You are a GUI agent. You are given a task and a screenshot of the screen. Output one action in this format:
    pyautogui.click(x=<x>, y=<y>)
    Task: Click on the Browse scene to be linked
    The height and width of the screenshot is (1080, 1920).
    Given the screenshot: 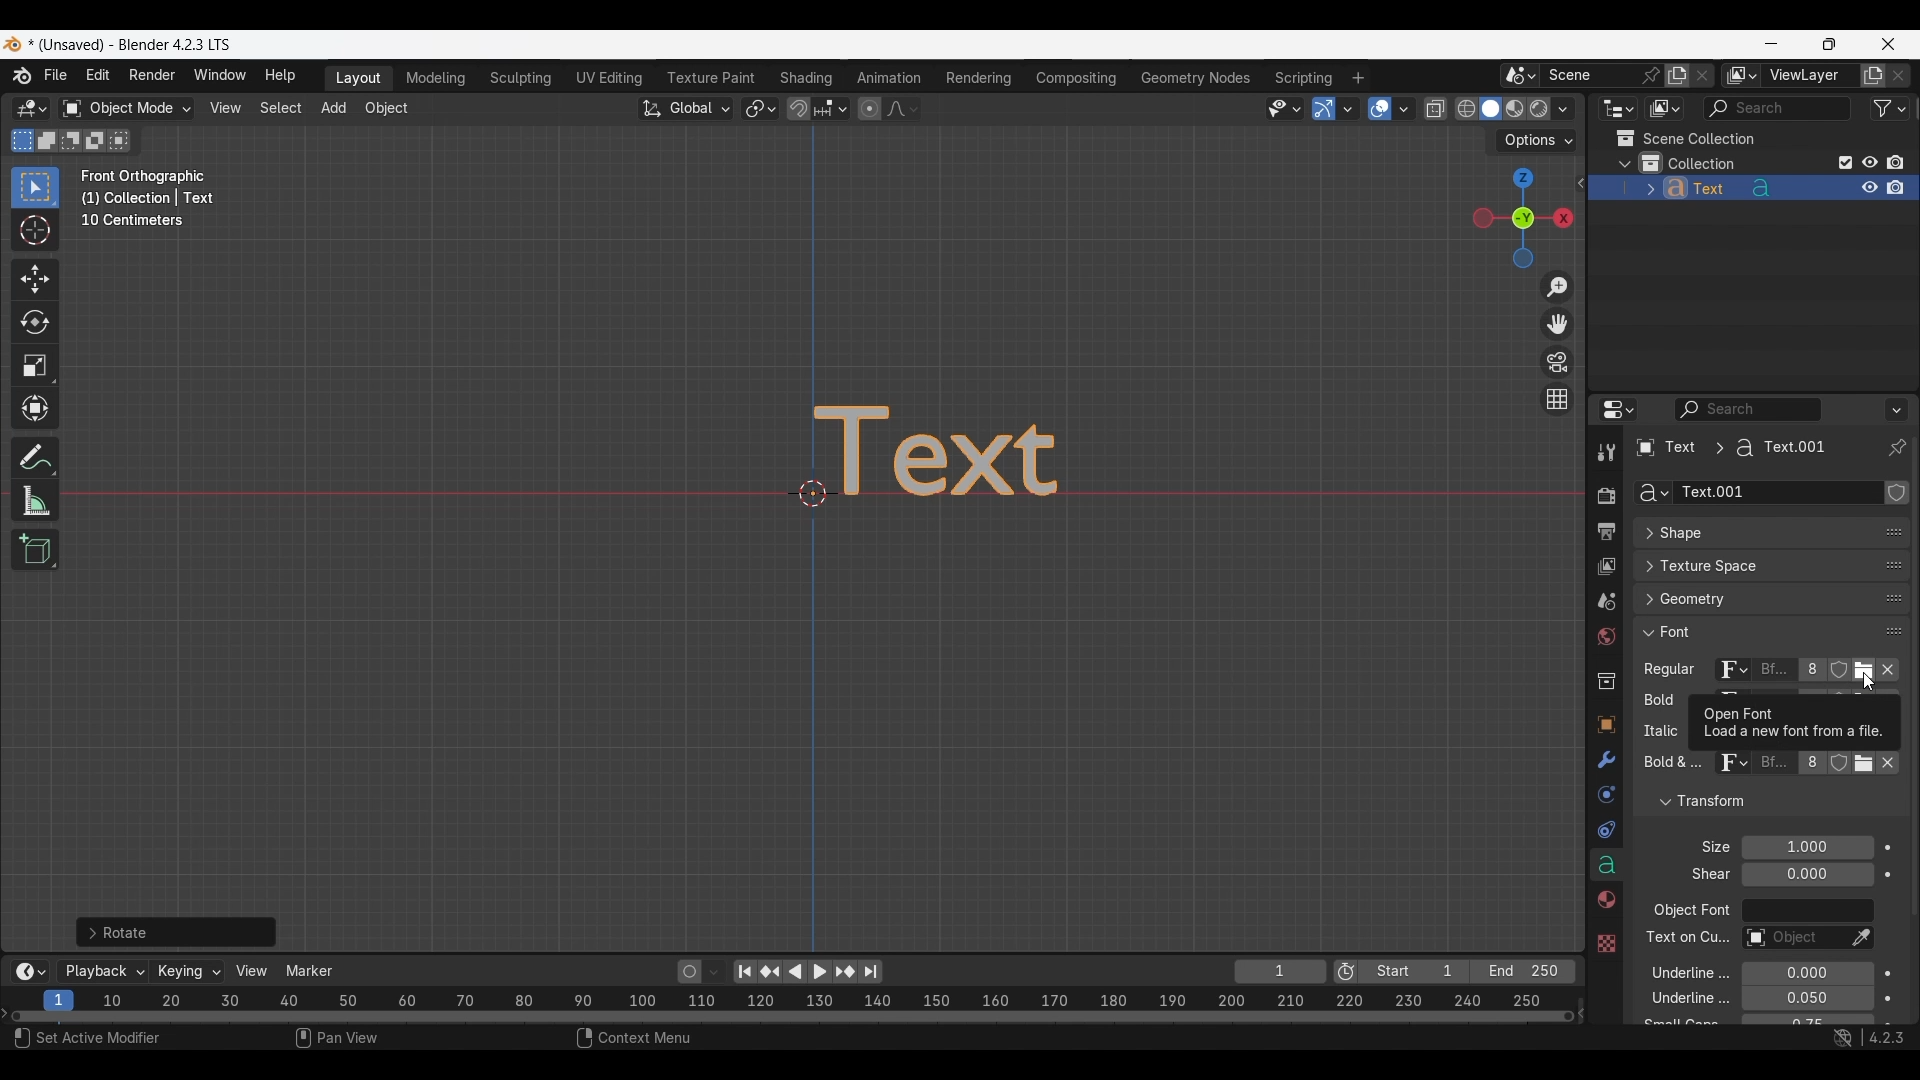 What is the action you would take?
    pyautogui.click(x=1520, y=76)
    